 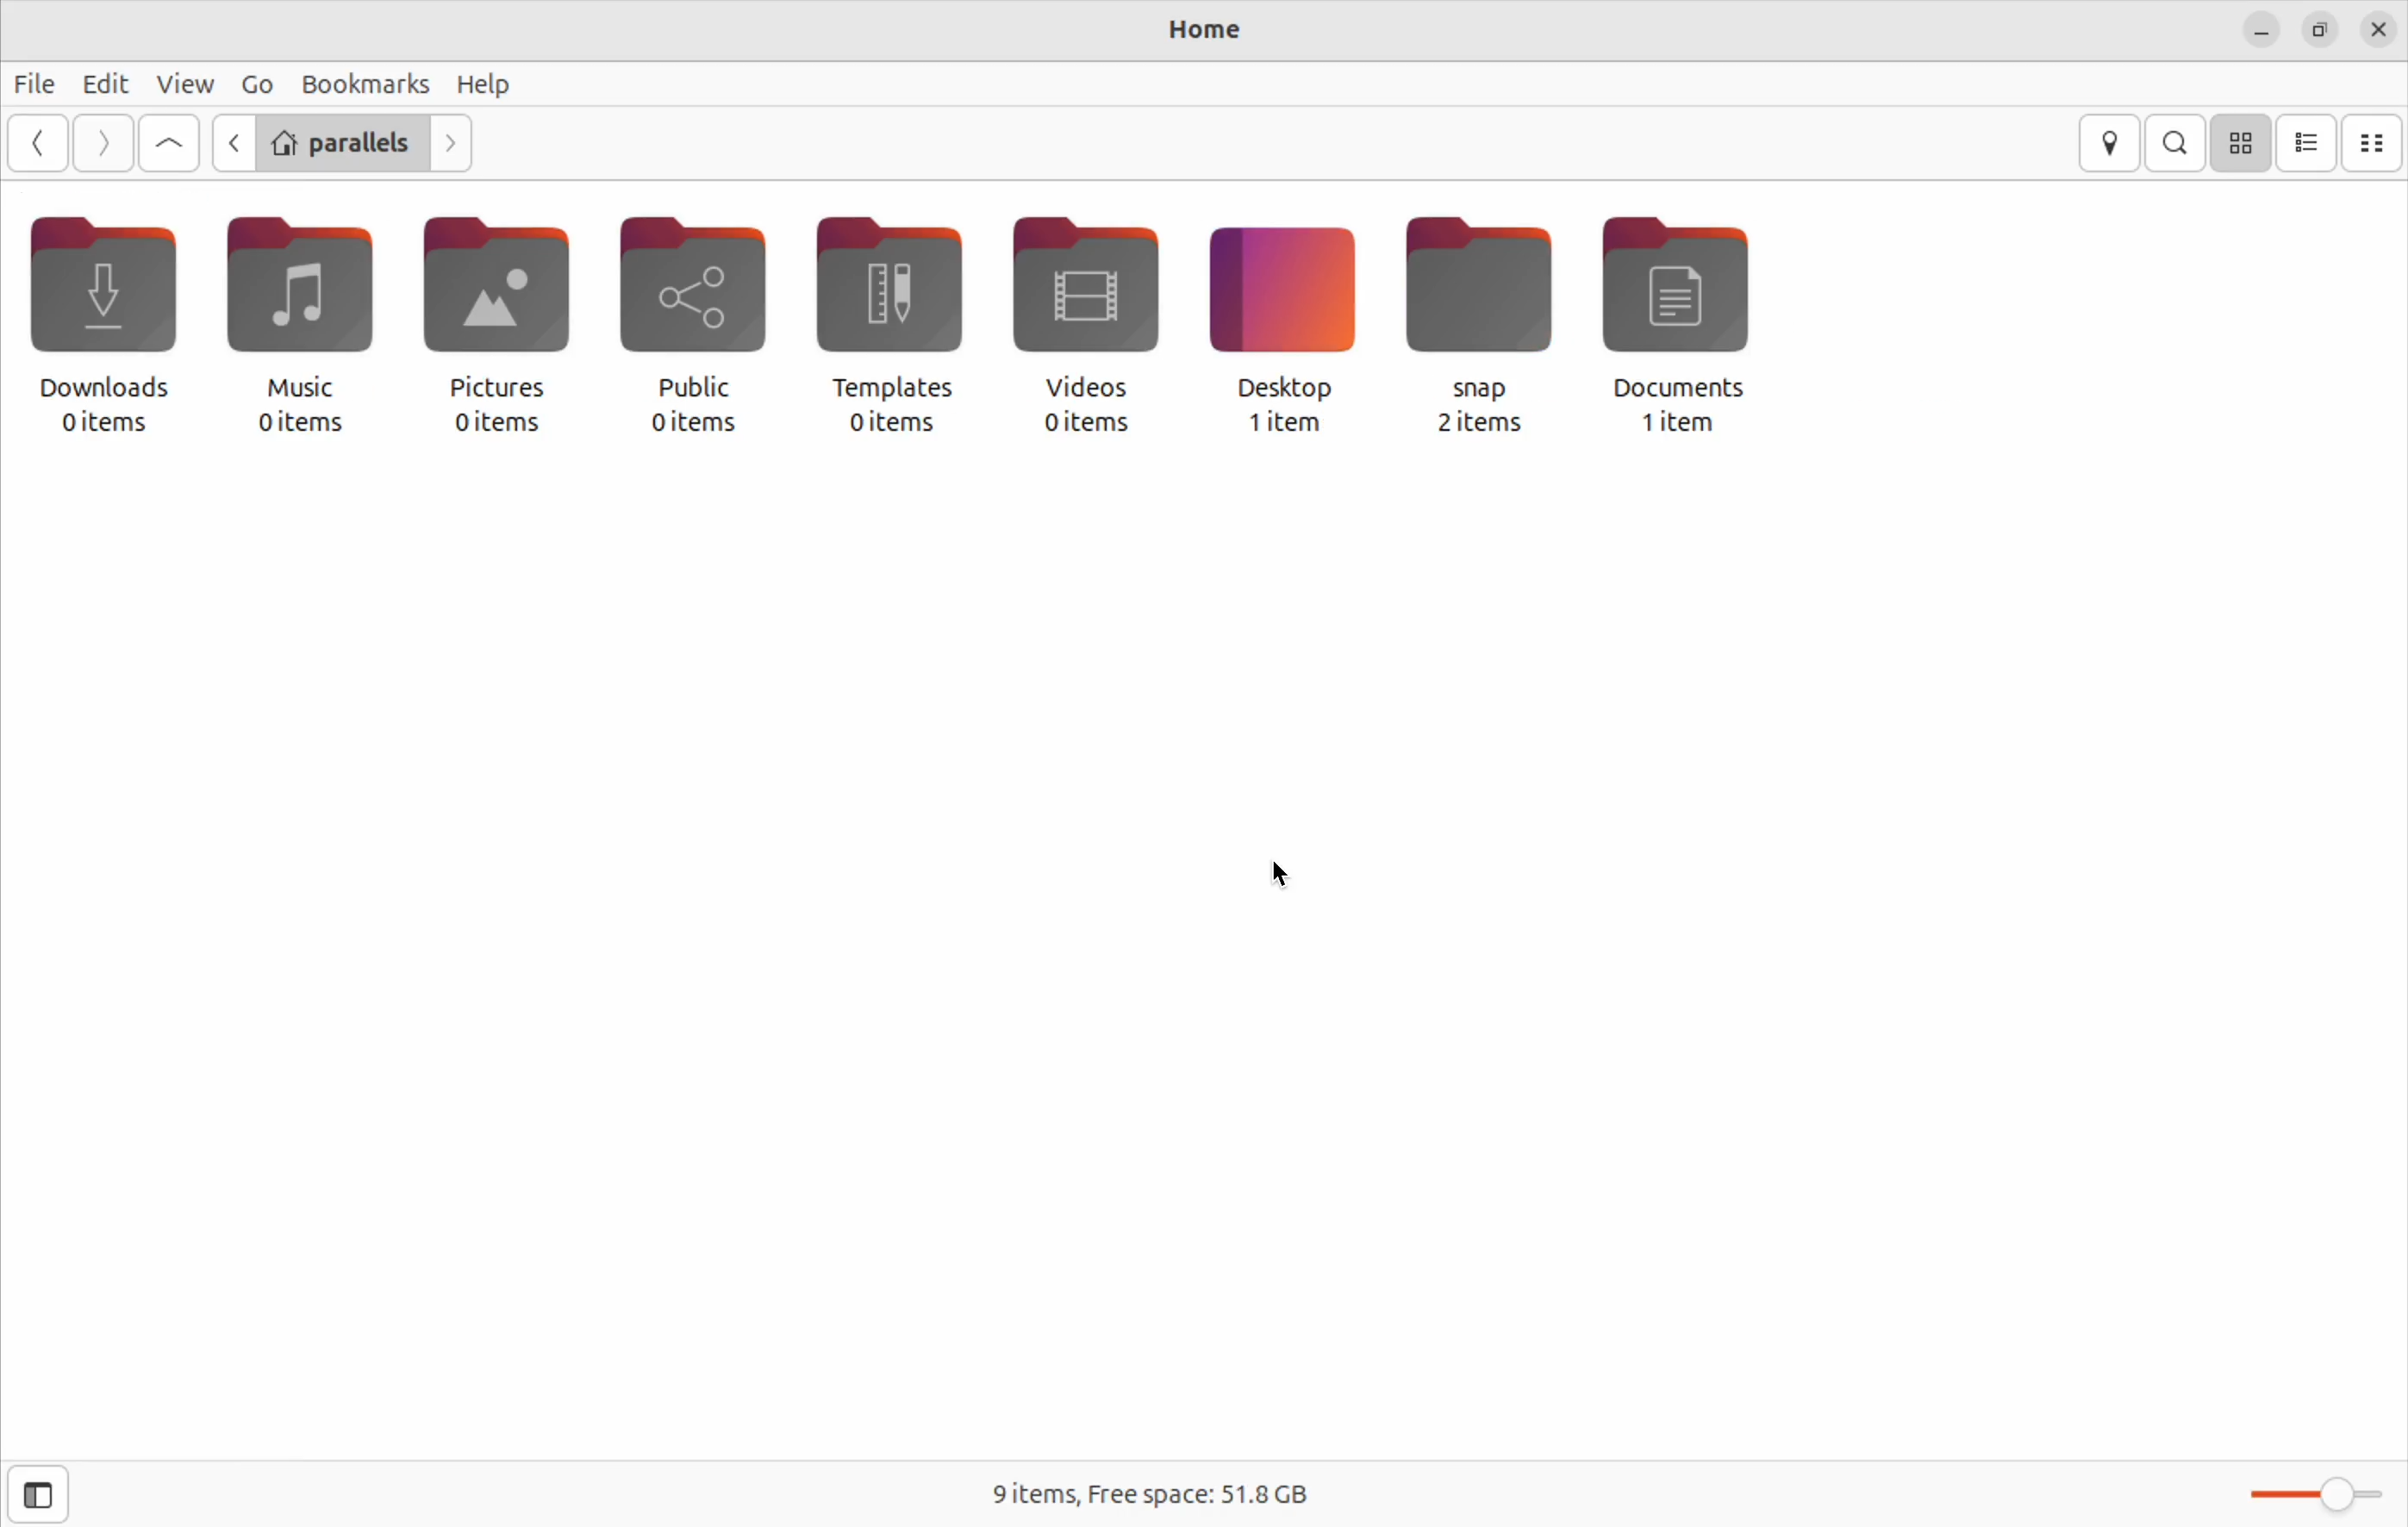 I want to click on Go forward, so click(x=98, y=144).